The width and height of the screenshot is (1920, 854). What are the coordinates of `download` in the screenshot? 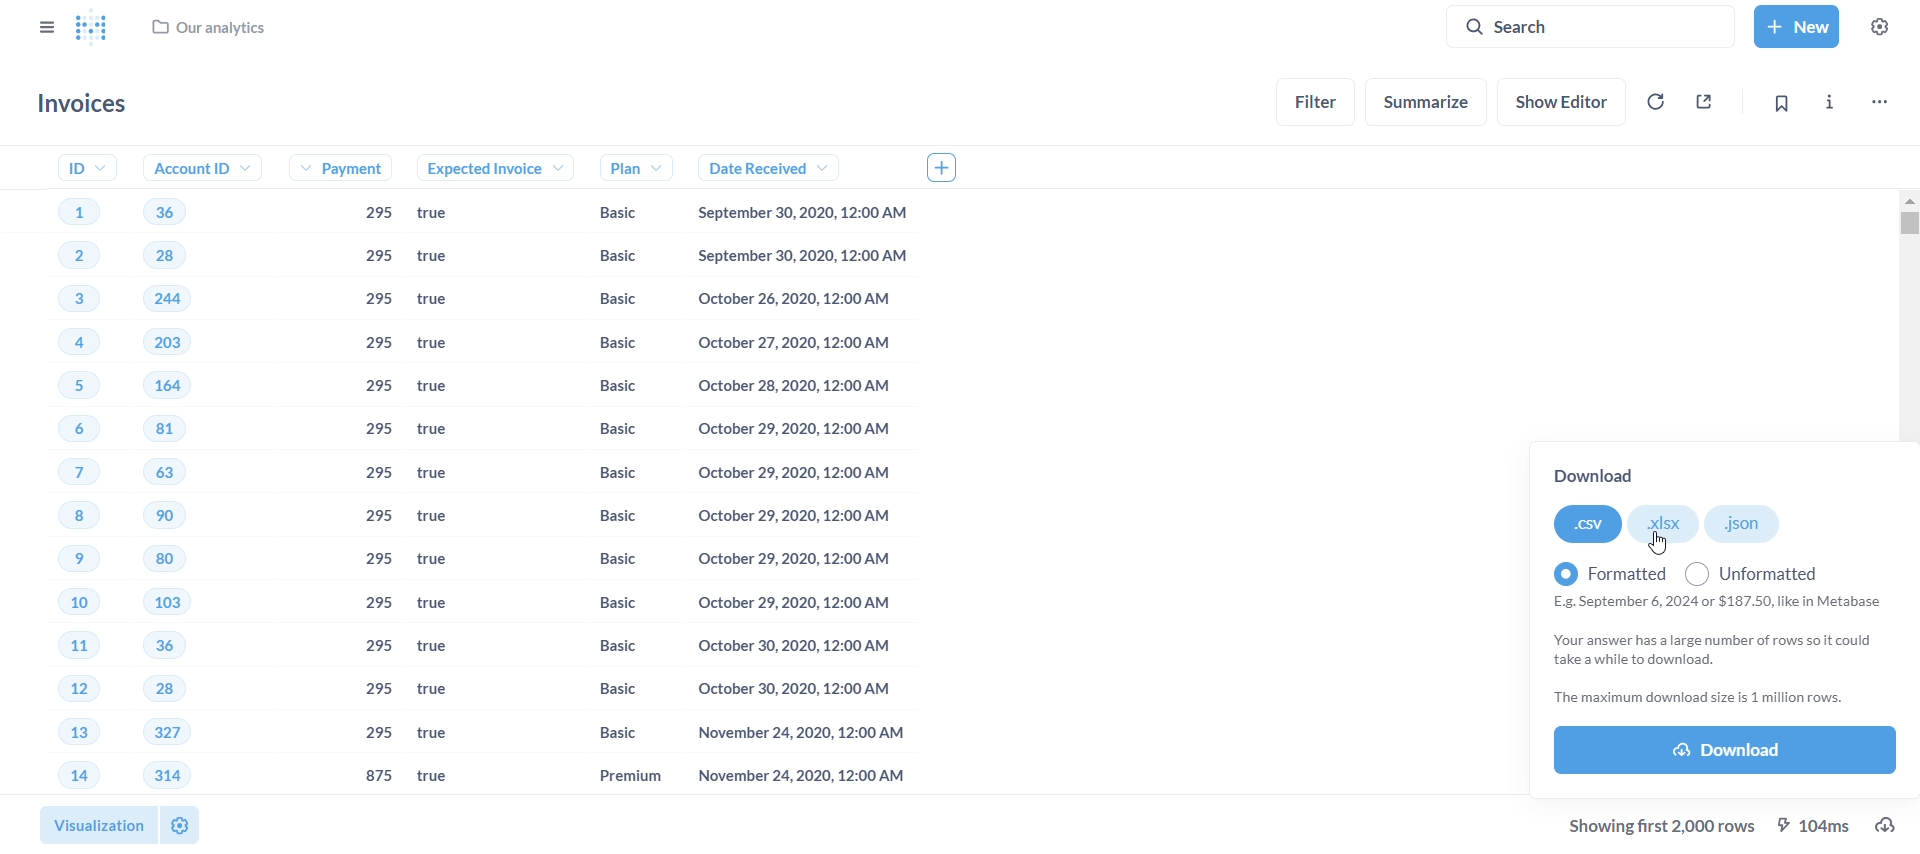 It's located at (1602, 477).